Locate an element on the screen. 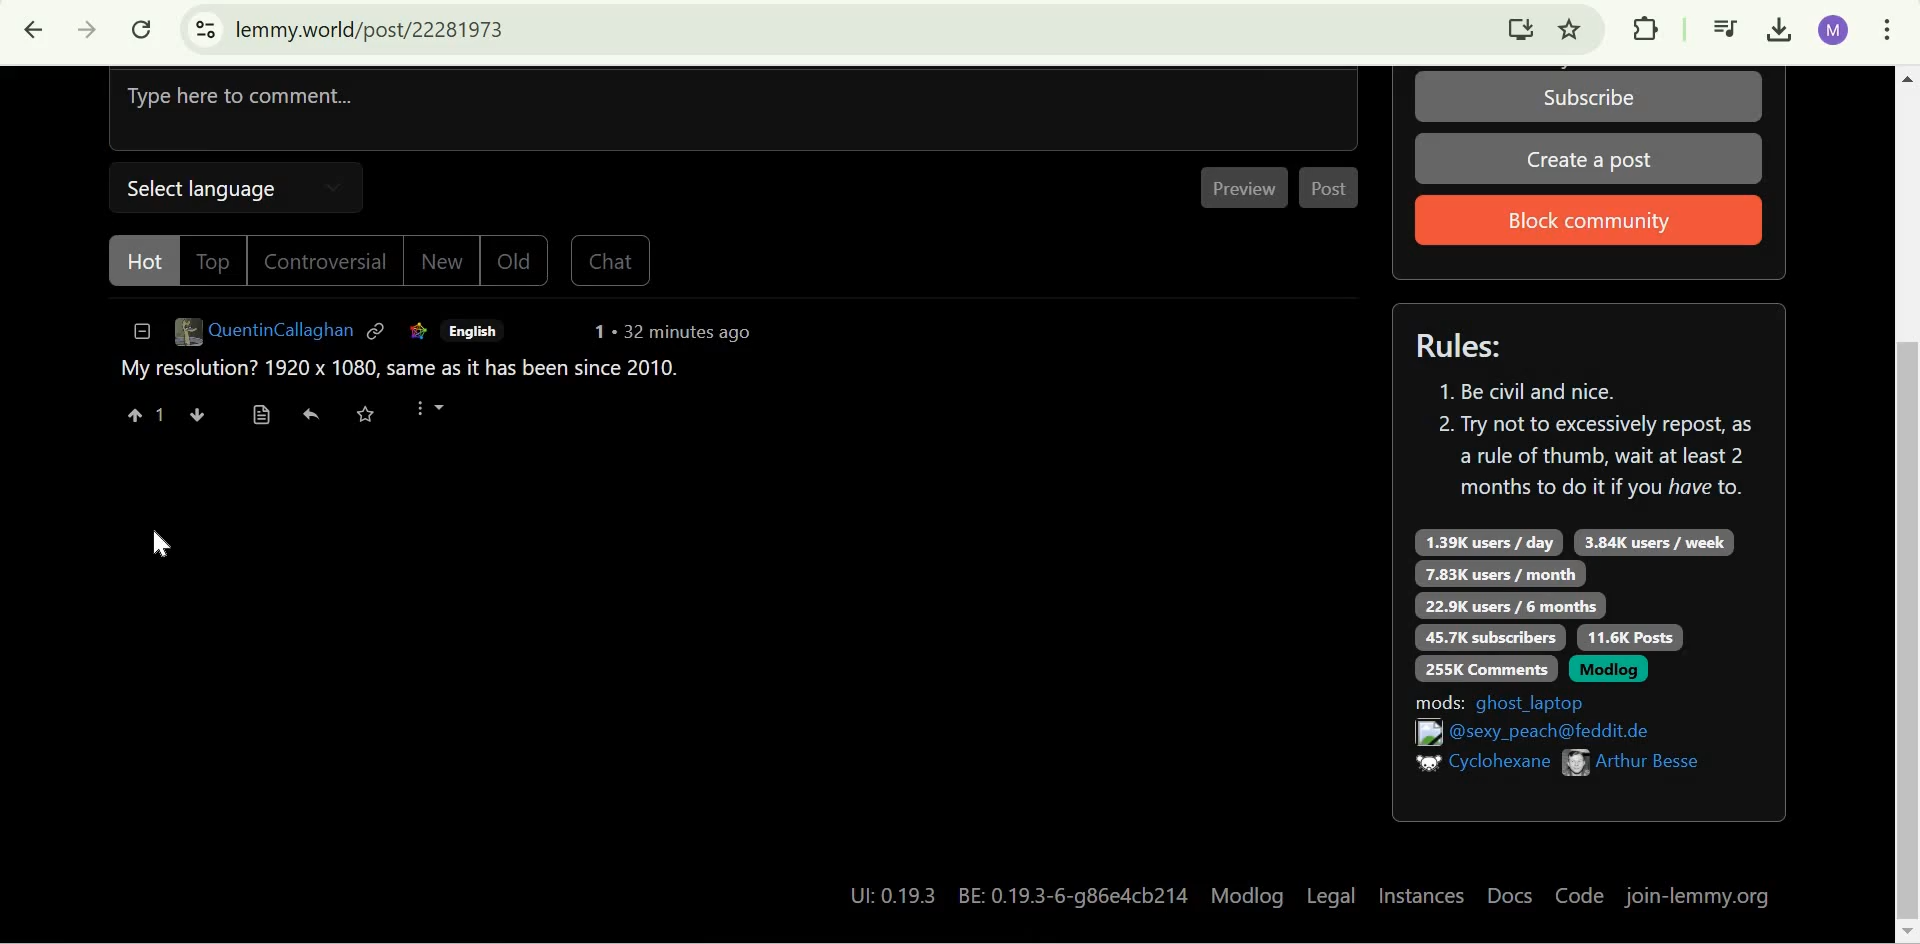 Image resolution: width=1920 pixels, height=944 pixels. mods: is located at coordinates (1438, 700).